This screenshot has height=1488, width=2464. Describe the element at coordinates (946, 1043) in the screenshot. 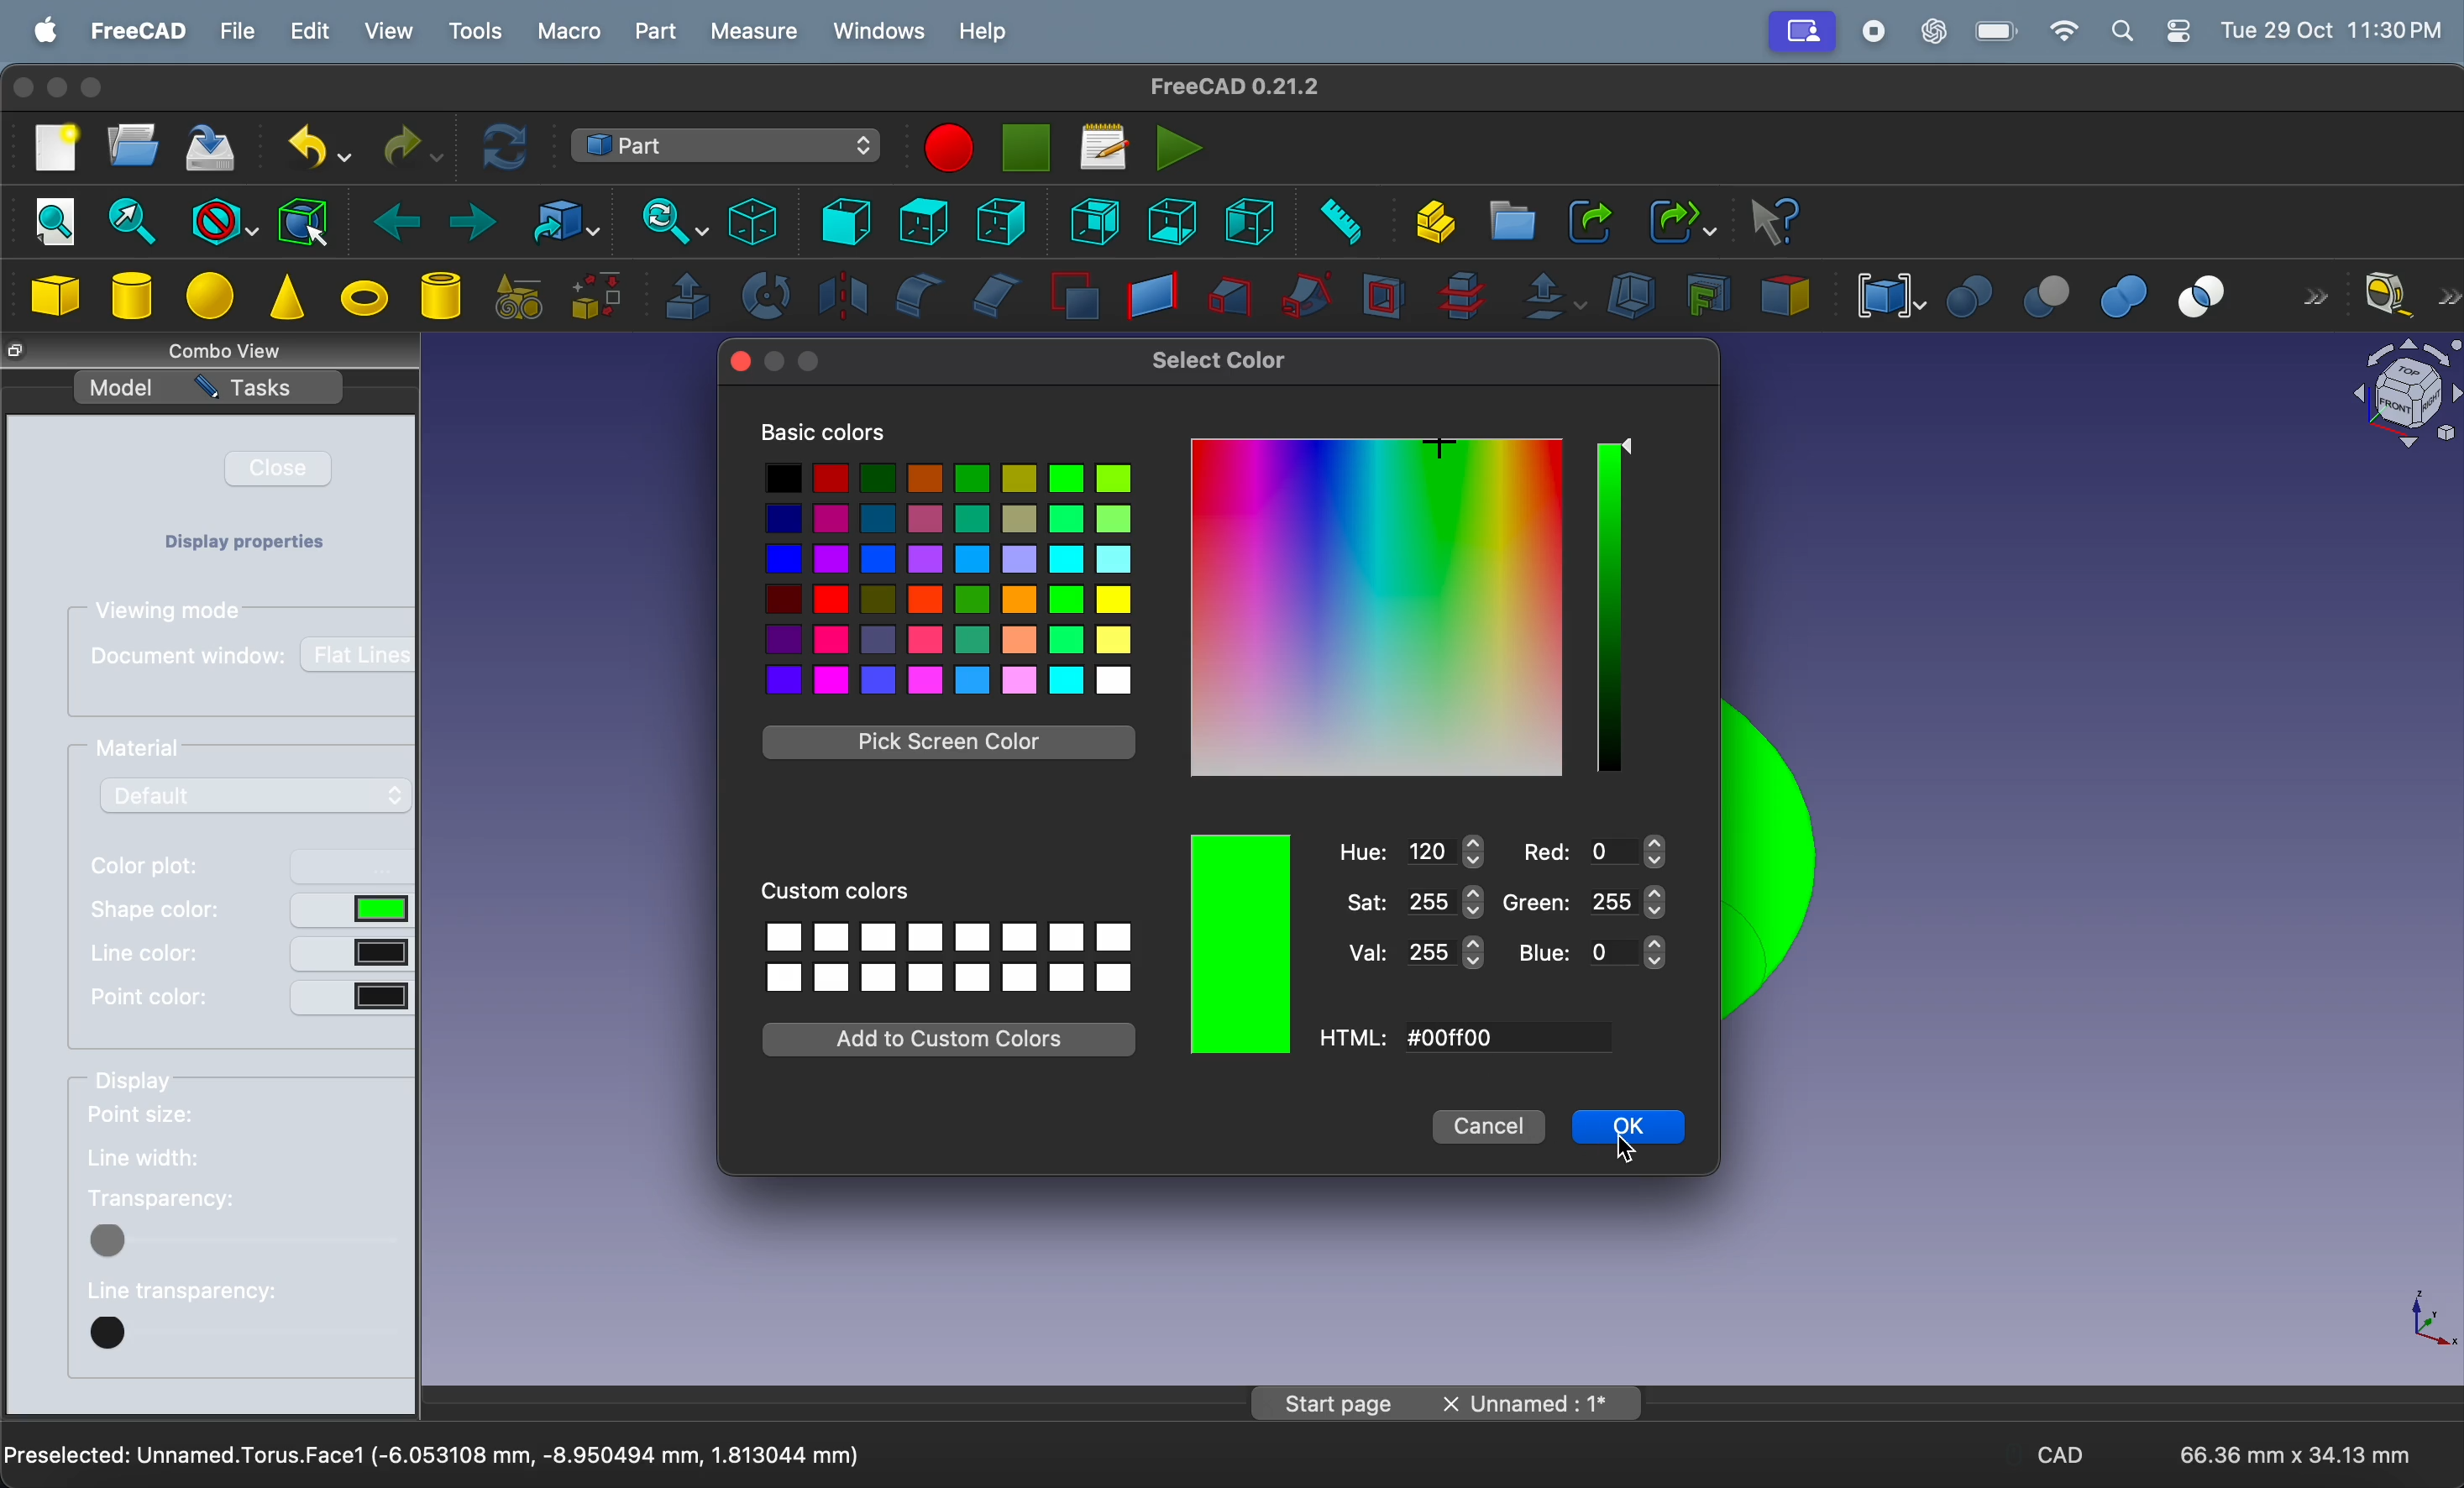

I see `Add to custom colors` at that location.